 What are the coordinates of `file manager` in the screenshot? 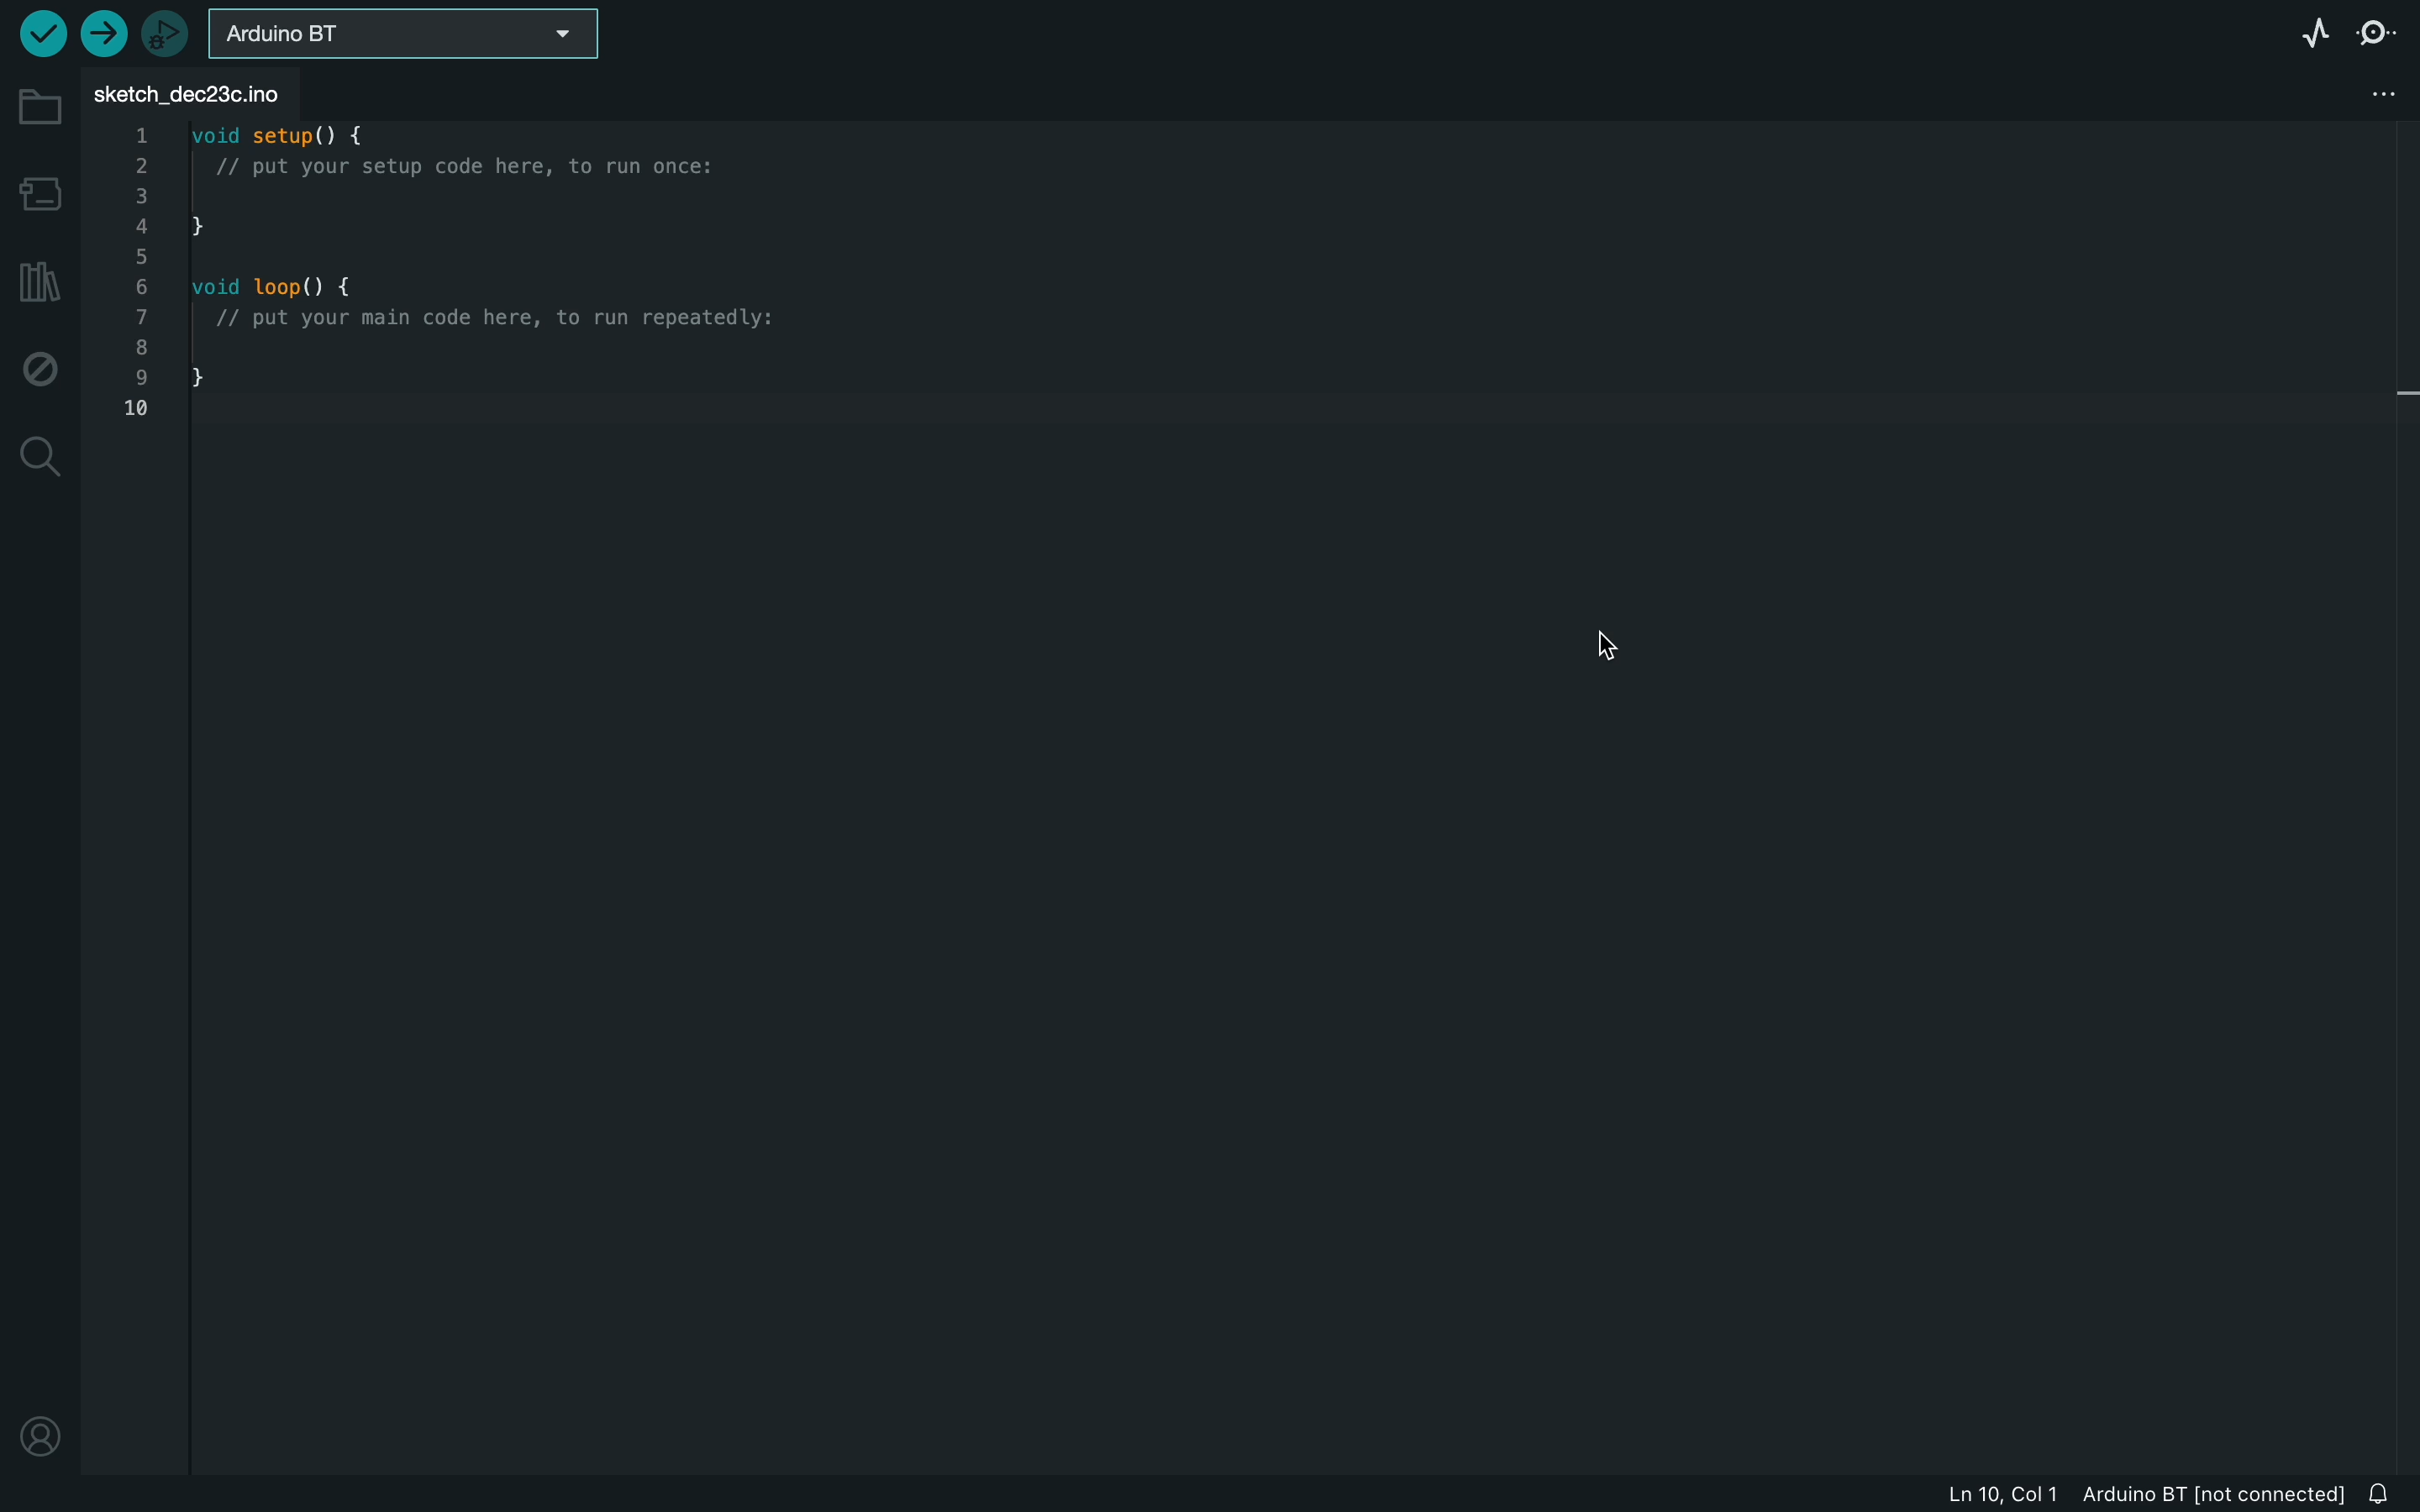 It's located at (2374, 92).